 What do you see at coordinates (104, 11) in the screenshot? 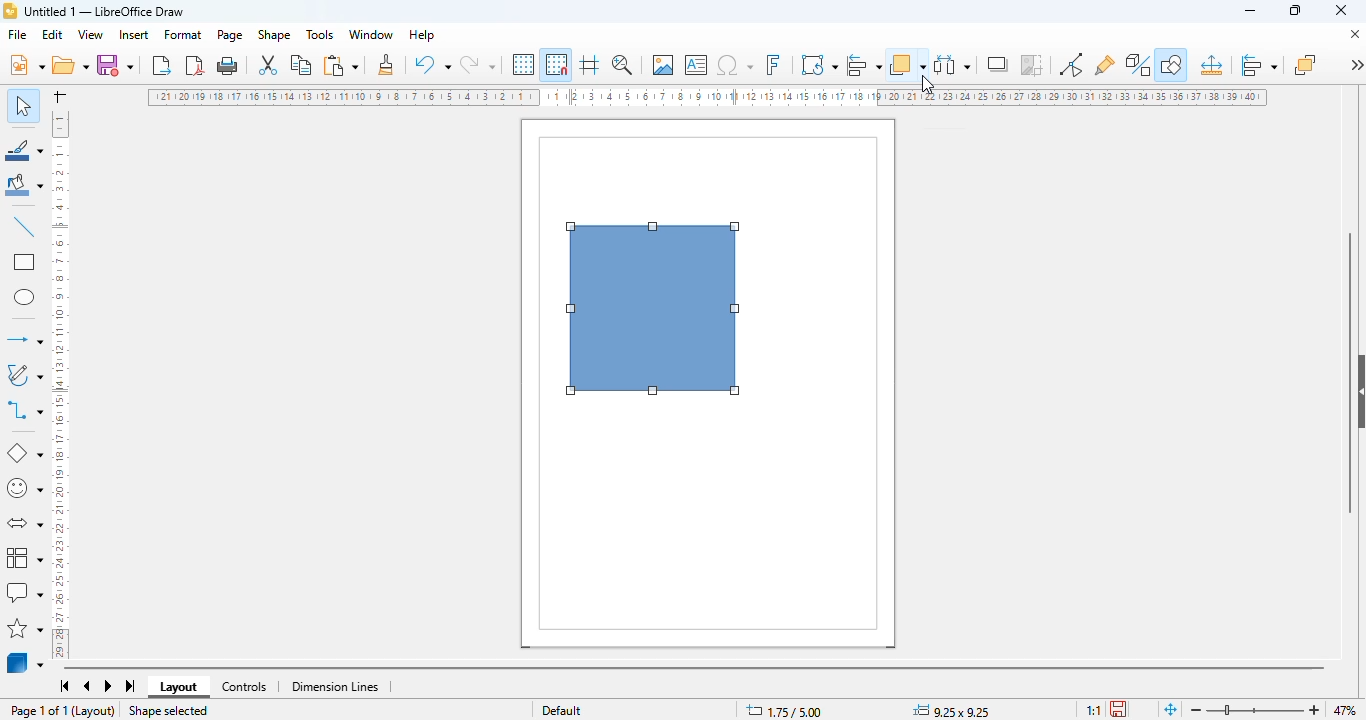
I see `title` at bounding box center [104, 11].